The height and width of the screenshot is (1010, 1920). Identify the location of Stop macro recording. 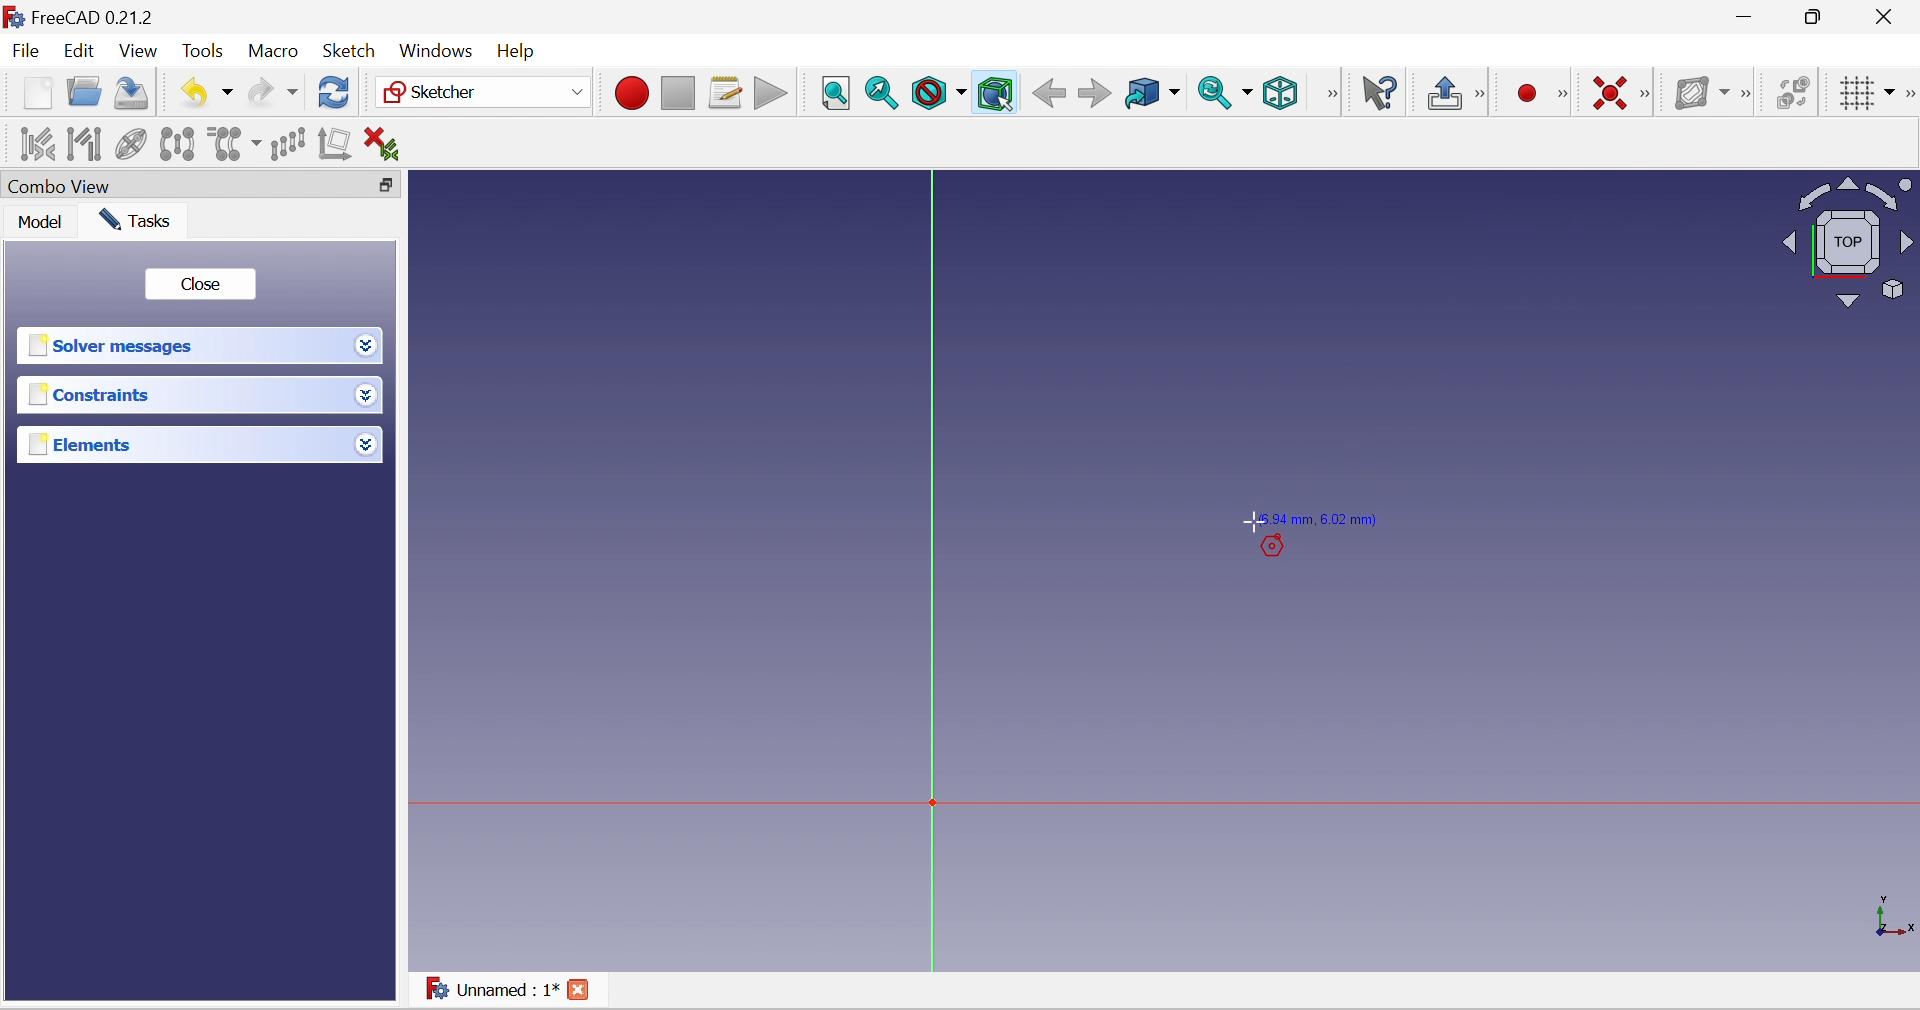
(678, 92).